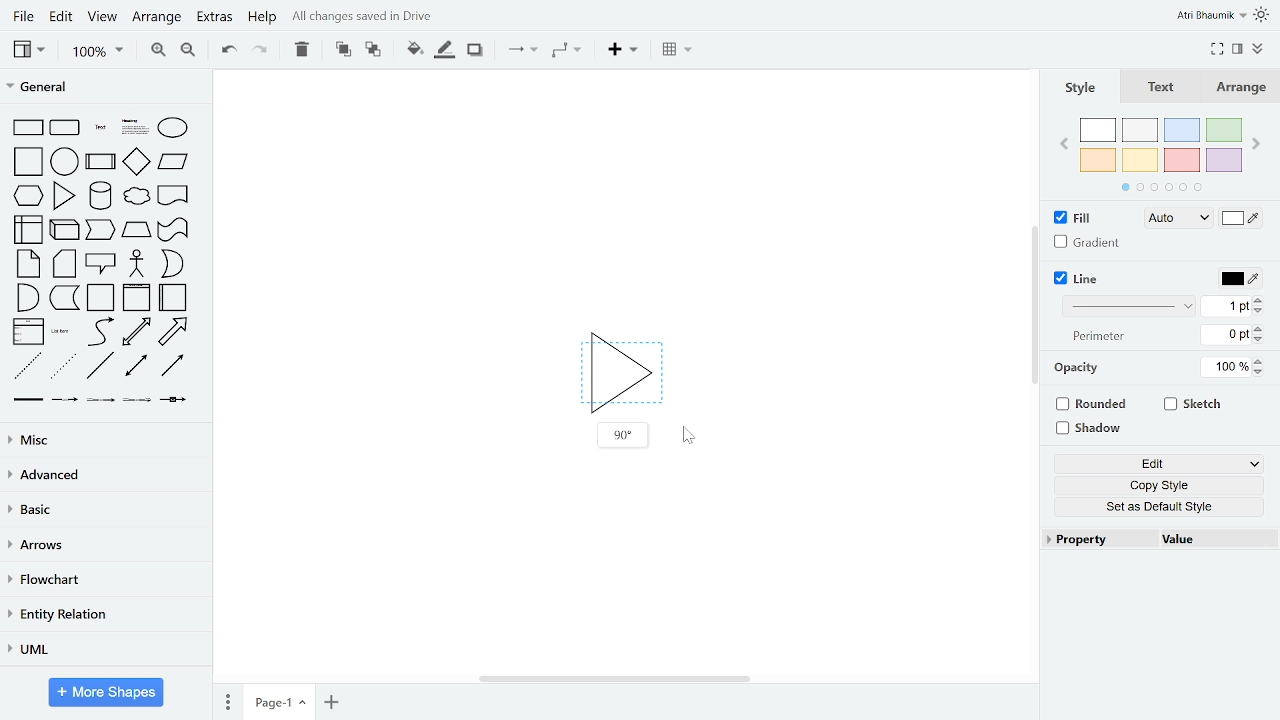 Image resolution: width=1280 pixels, height=720 pixels. What do you see at coordinates (27, 402) in the screenshot?
I see `link` at bounding box center [27, 402].